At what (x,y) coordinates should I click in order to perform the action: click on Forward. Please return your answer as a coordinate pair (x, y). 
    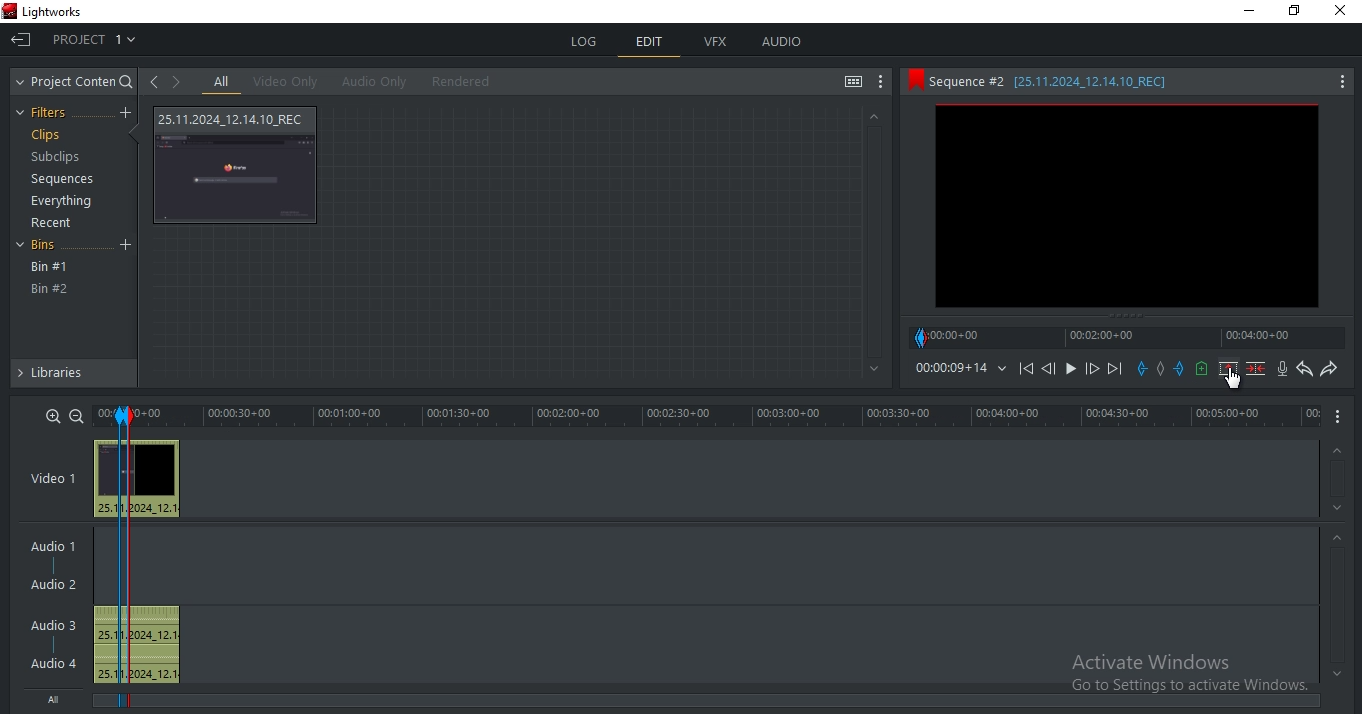
    Looking at the image, I should click on (1093, 369).